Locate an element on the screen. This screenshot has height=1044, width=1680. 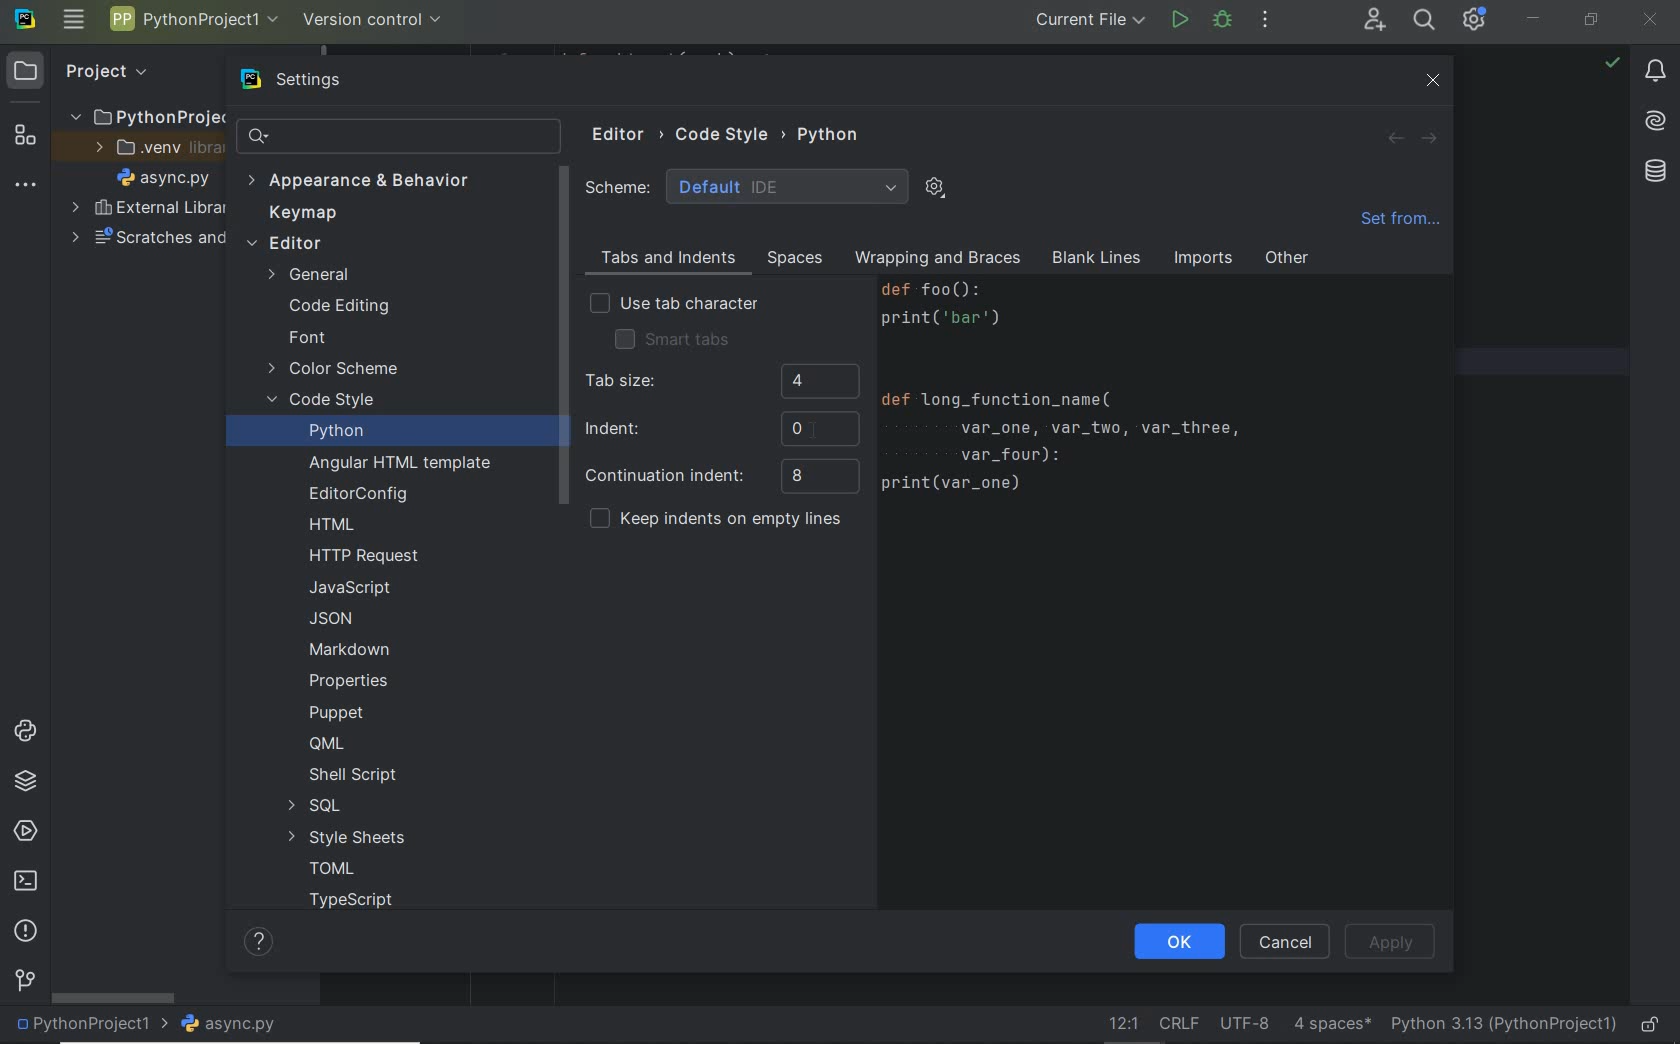
python is located at coordinates (336, 430).